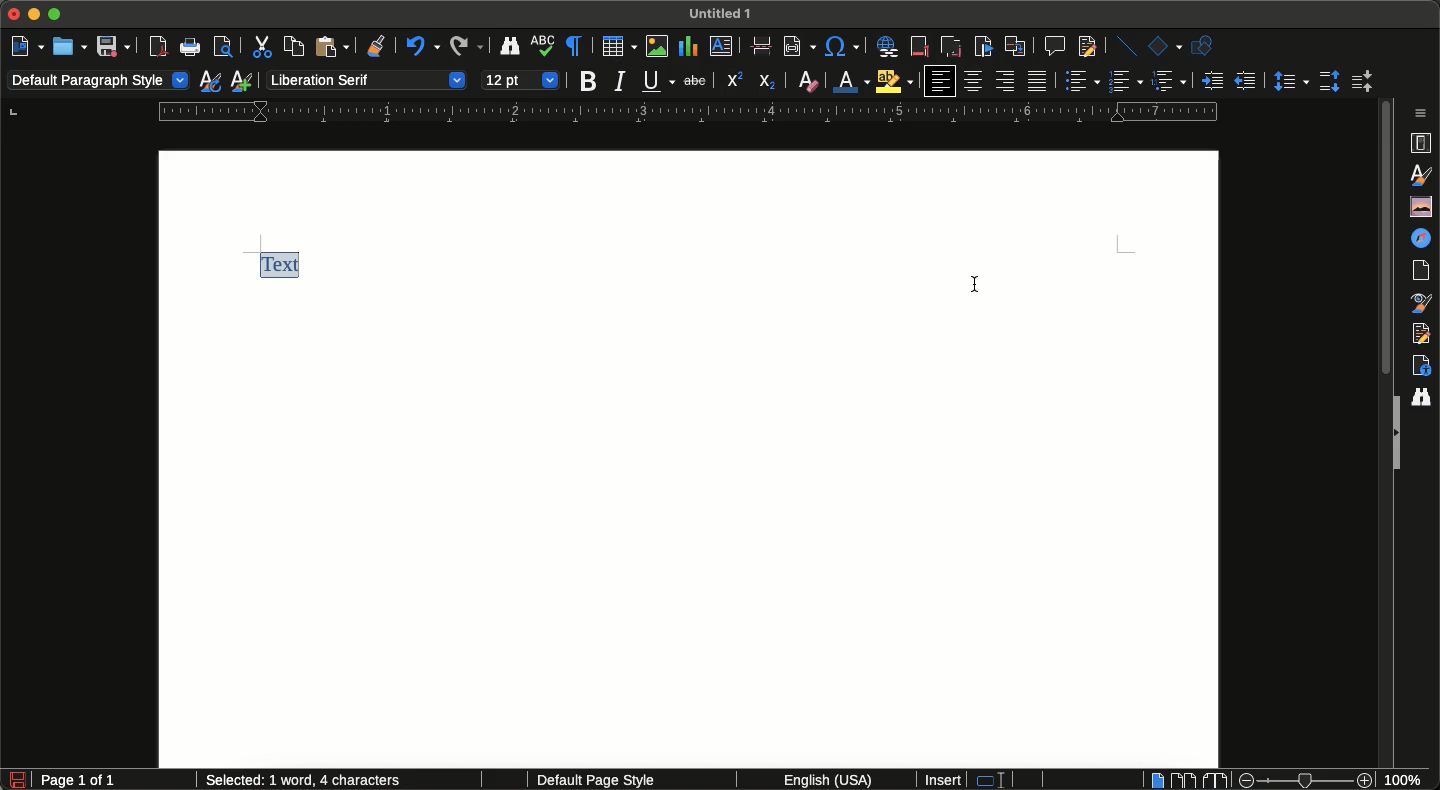 The width and height of the screenshot is (1440, 790). What do you see at coordinates (285, 265) in the screenshot?
I see `Text` at bounding box center [285, 265].